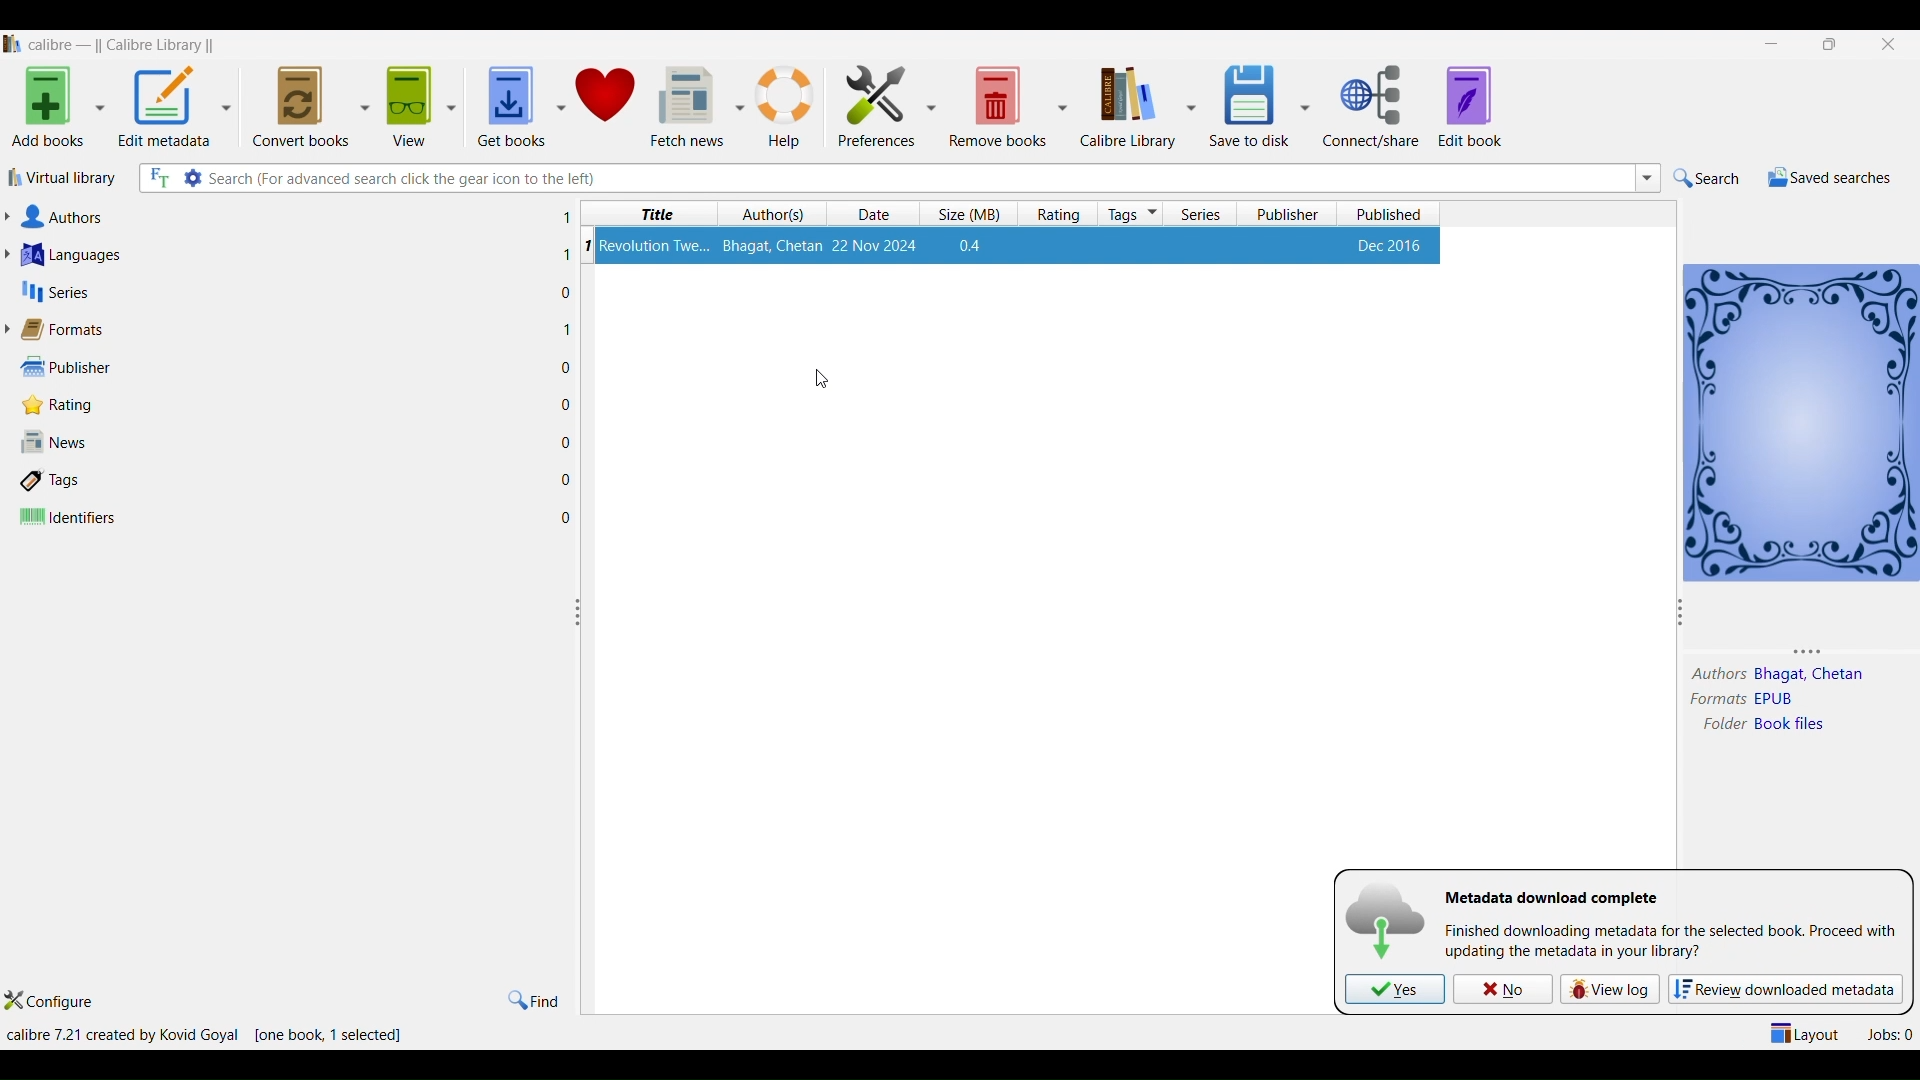  What do you see at coordinates (1550, 897) in the screenshot?
I see `download completion notification` at bounding box center [1550, 897].